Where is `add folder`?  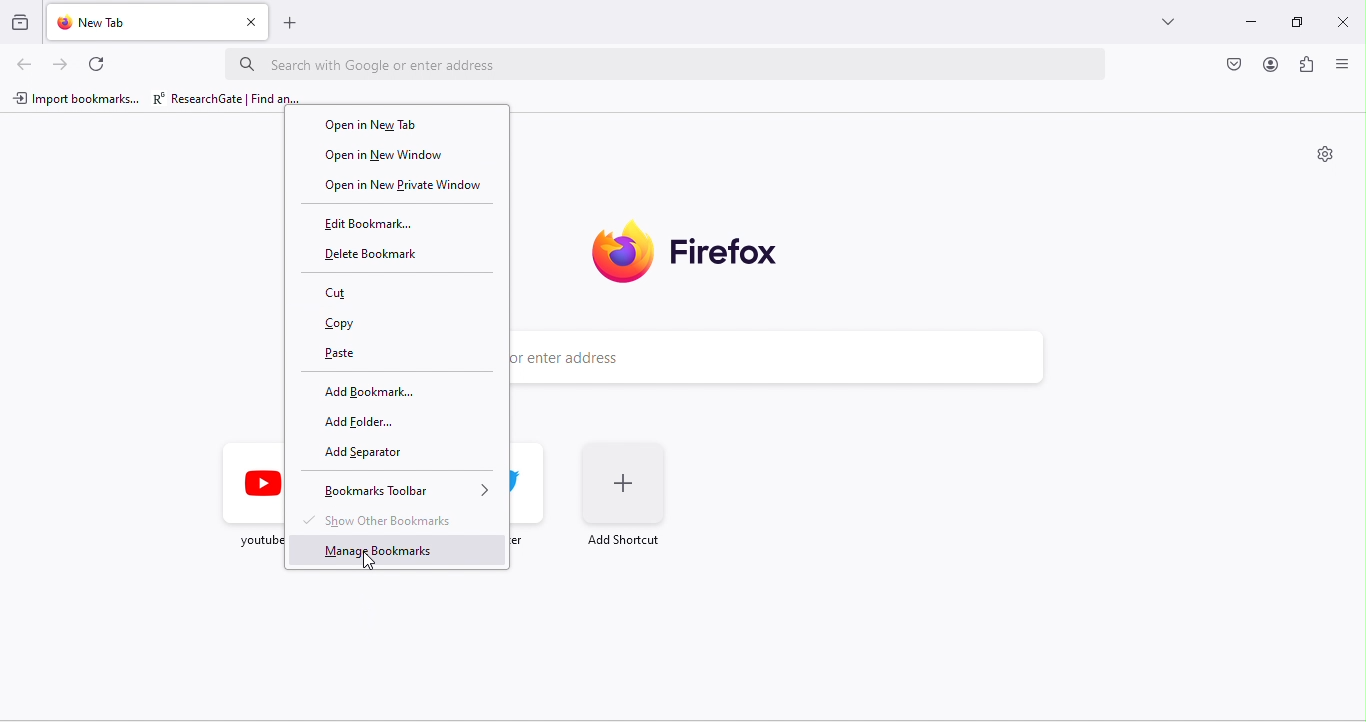 add folder is located at coordinates (364, 424).